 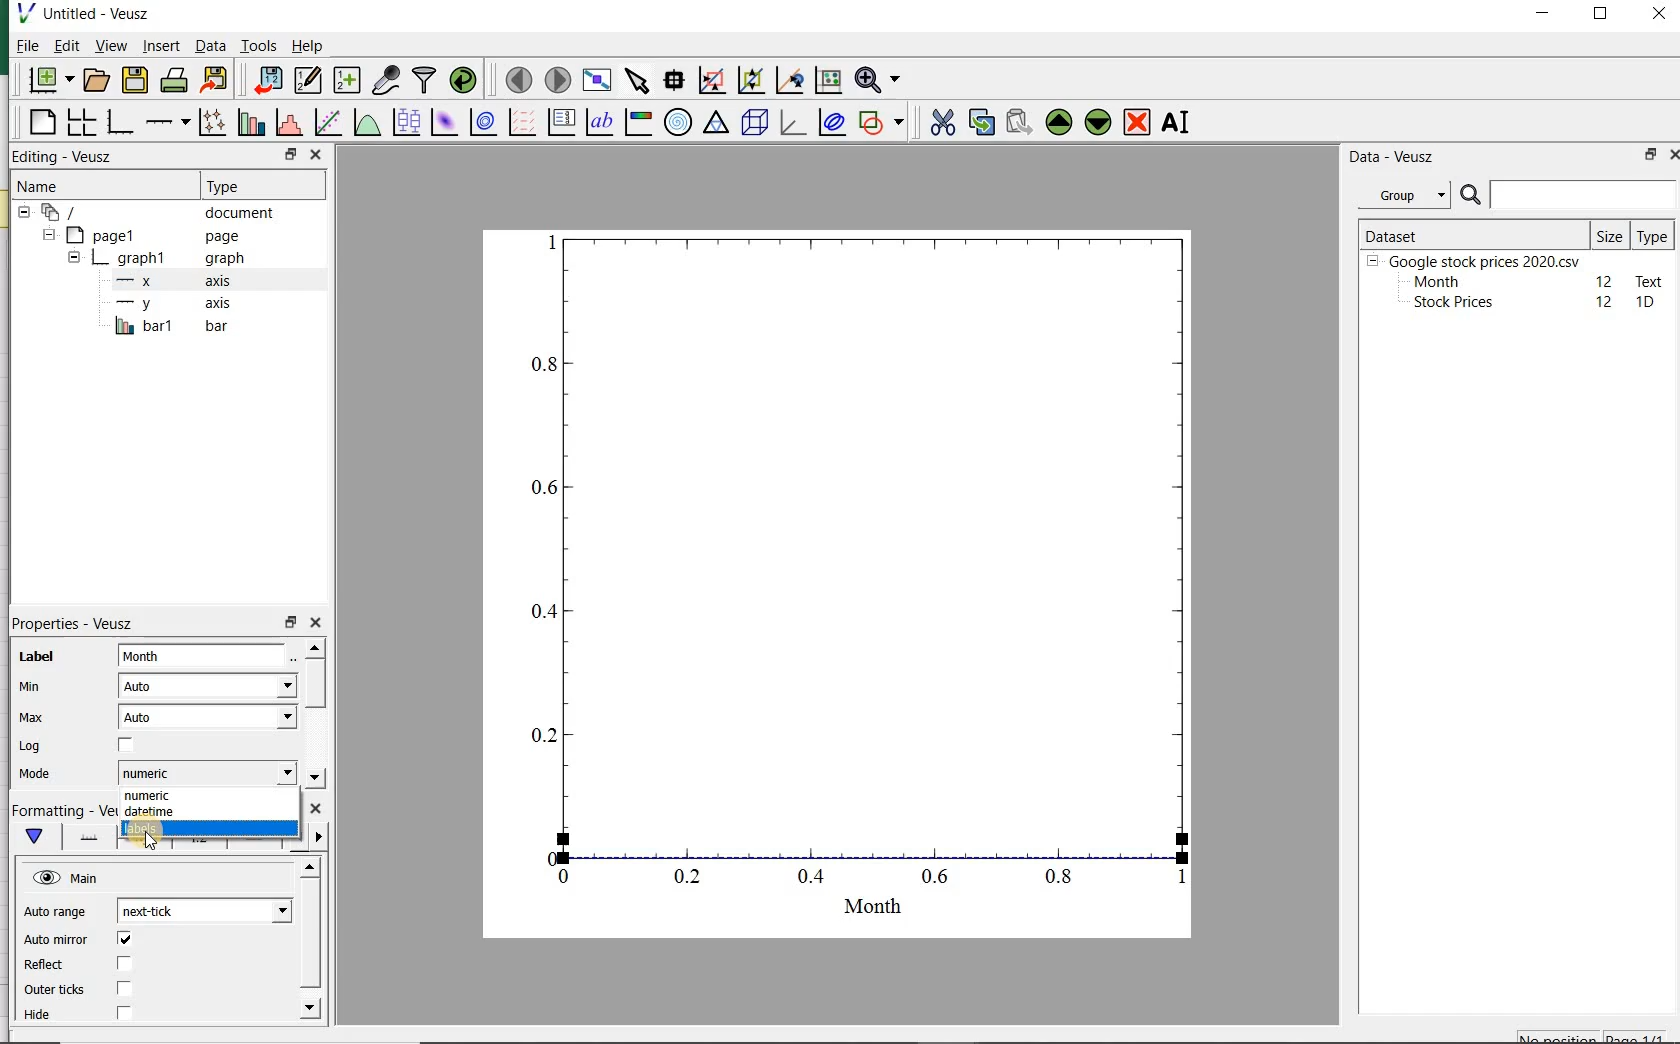 I want to click on x axis, so click(x=165, y=282).